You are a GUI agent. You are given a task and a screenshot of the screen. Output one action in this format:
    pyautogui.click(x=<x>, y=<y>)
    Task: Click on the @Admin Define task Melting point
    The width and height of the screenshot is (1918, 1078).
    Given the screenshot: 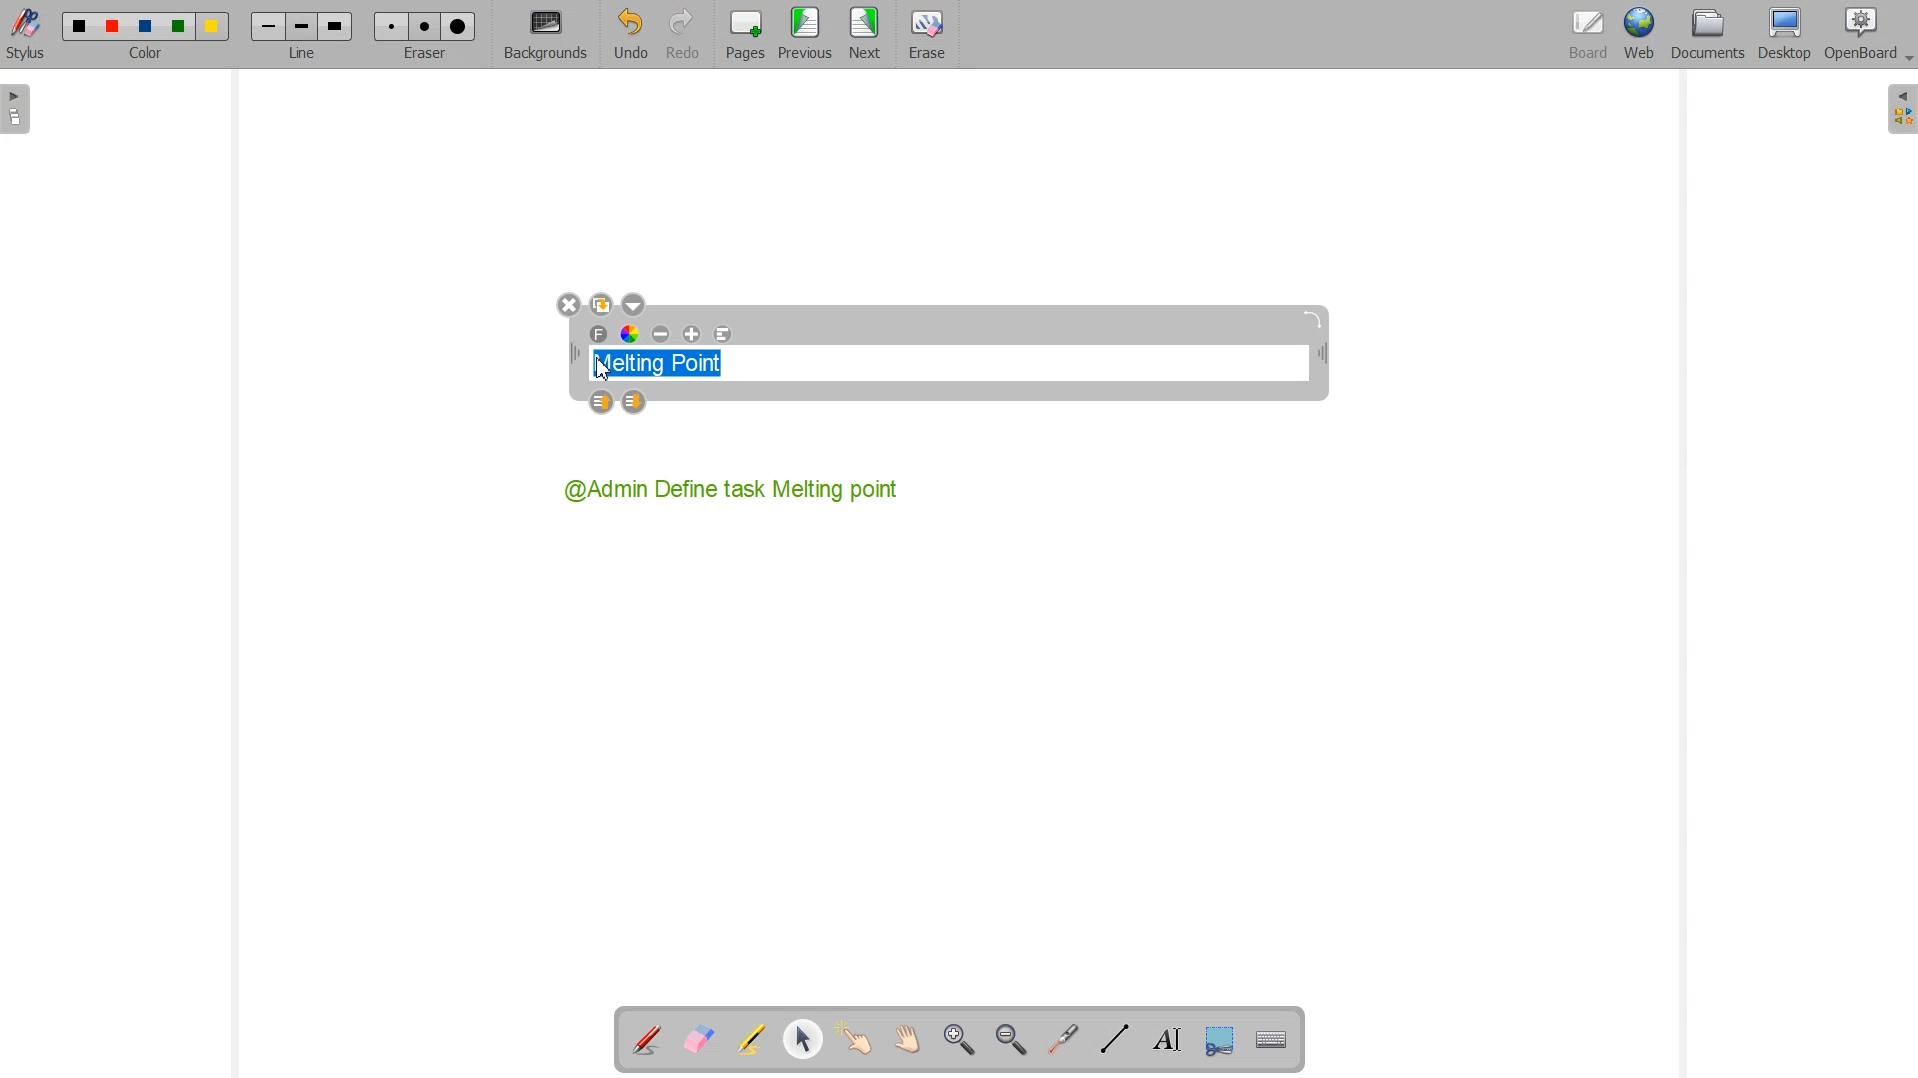 What is the action you would take?
    pyautogui.click(x=734, y=489)
    